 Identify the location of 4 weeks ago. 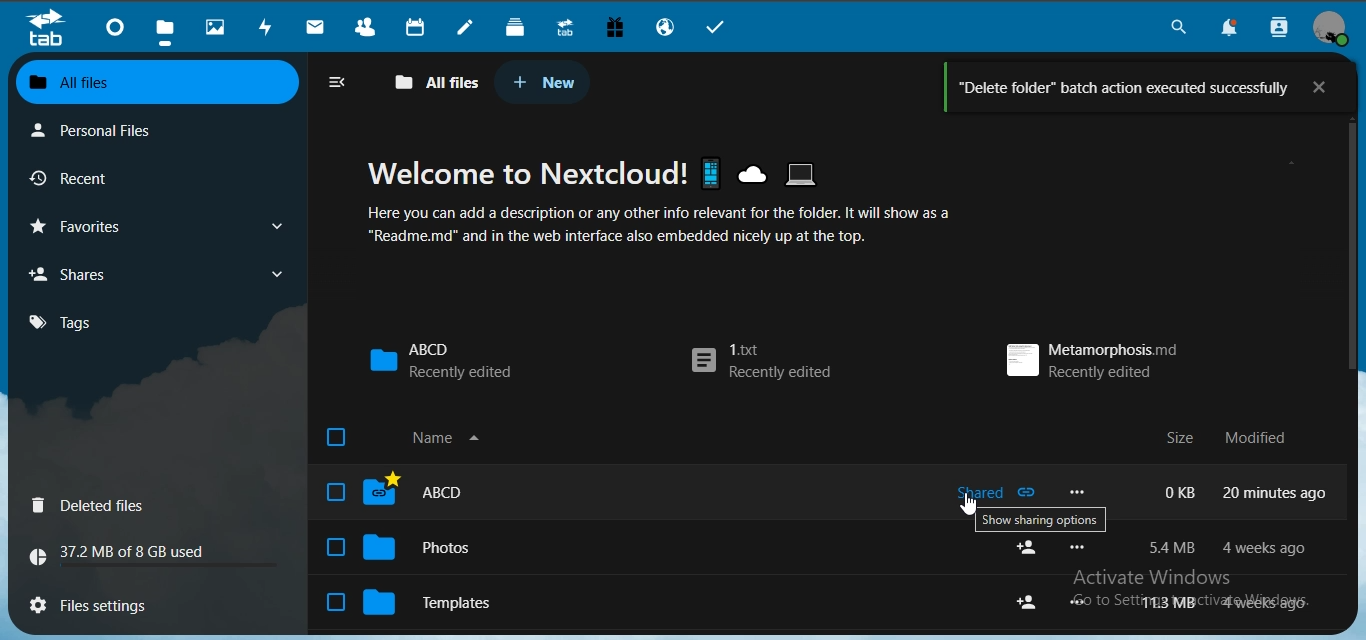
(1272, 602).